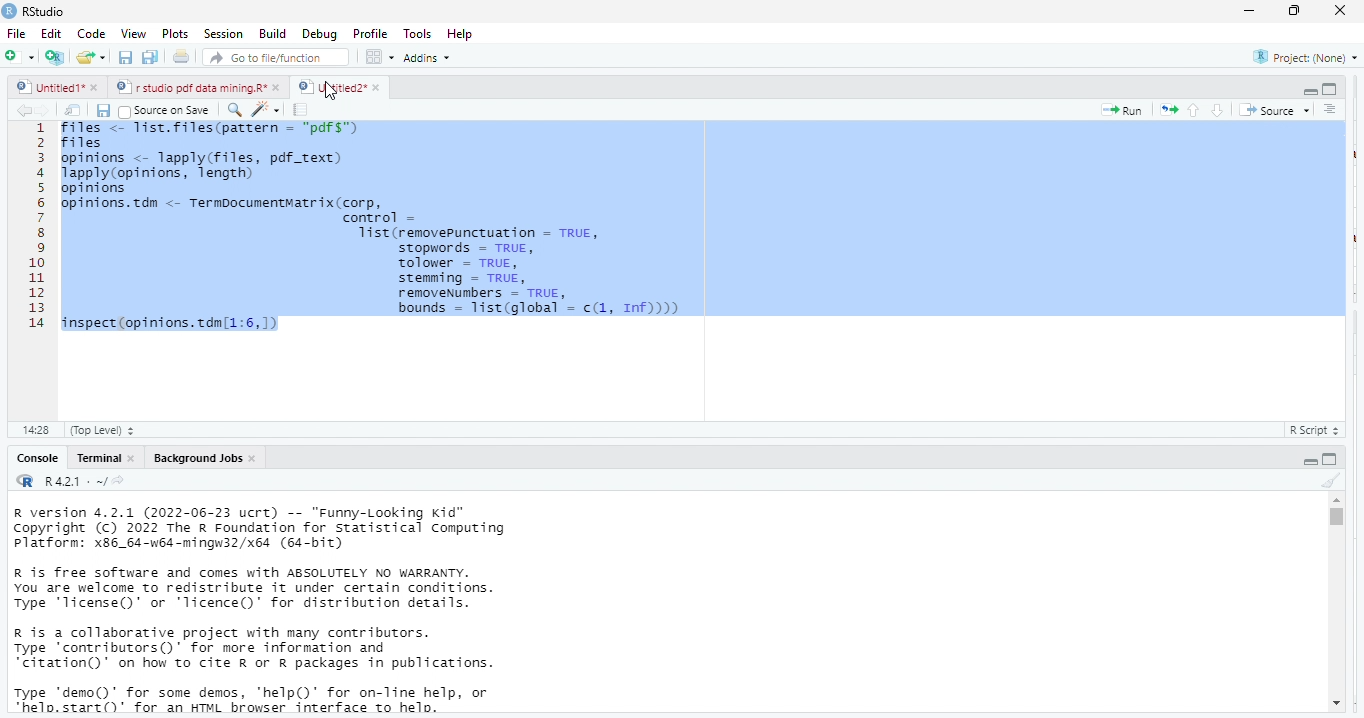 The width and height of the screenshot is (1364, 718). Describe the element at coordinates (193, 458) in the screenshot. I see `background jobs` at that location.